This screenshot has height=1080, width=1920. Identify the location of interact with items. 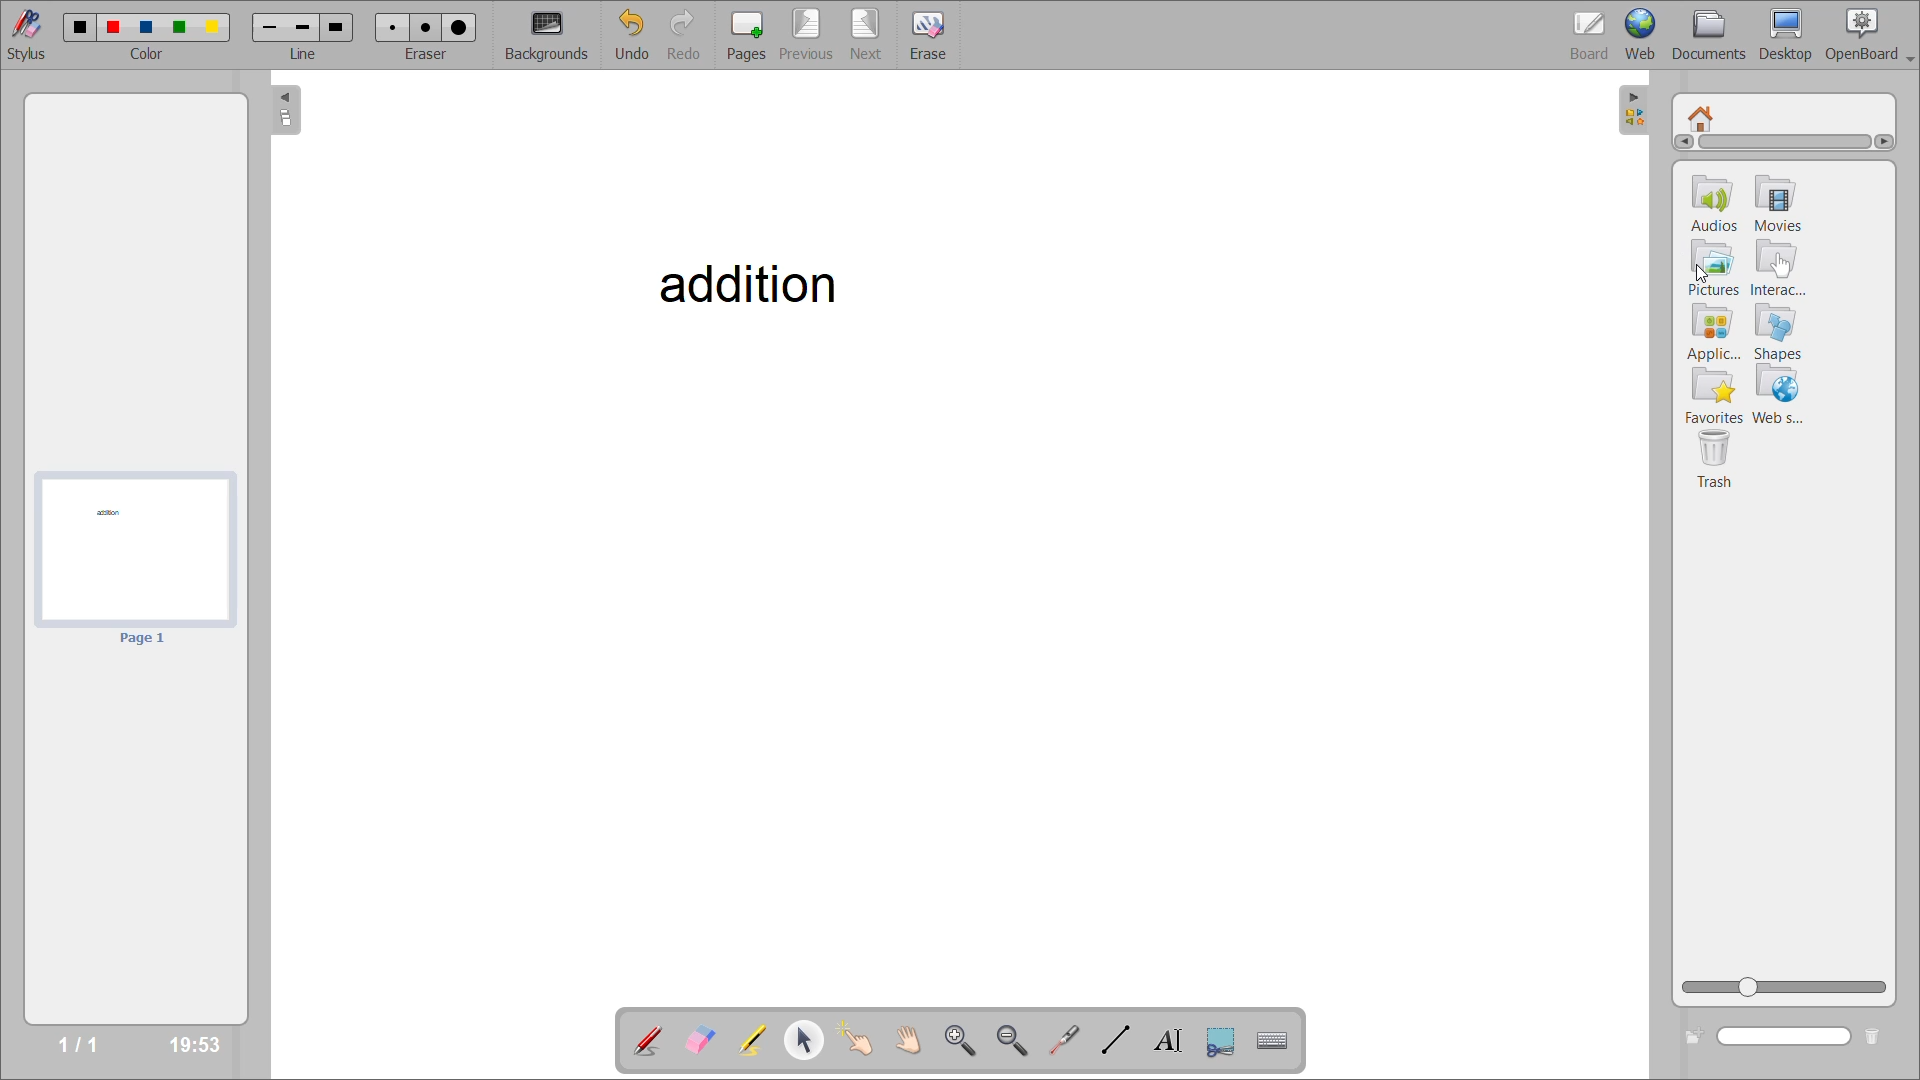
(863, 1041).